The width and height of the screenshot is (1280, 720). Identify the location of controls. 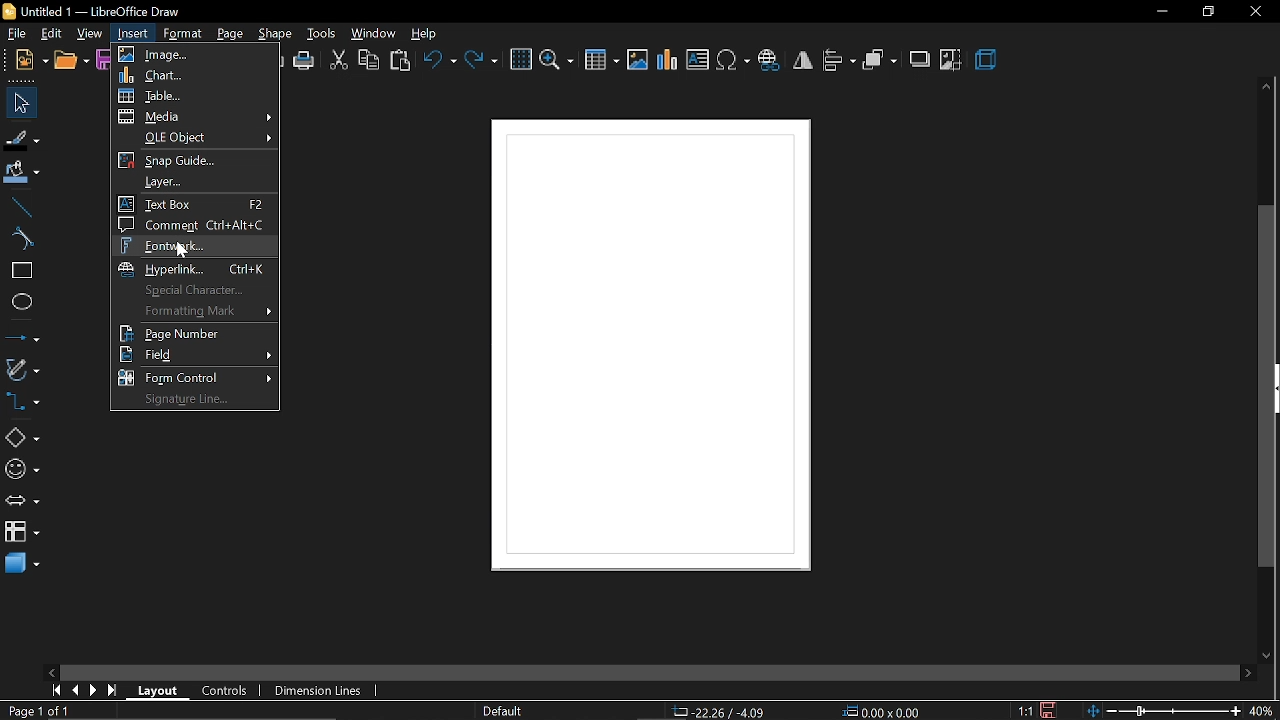
(219, 690).